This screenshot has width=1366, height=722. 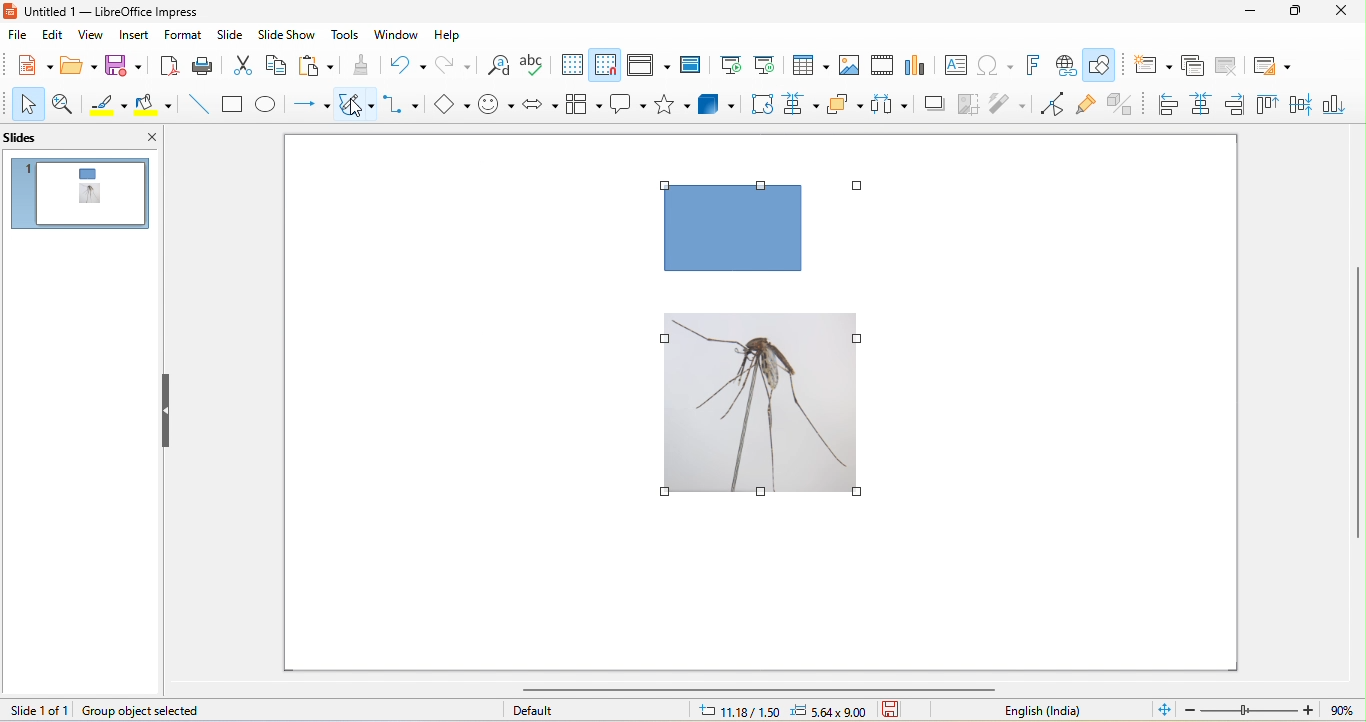 I want to click on fit slide to current window, so click(x=1161, y=711).